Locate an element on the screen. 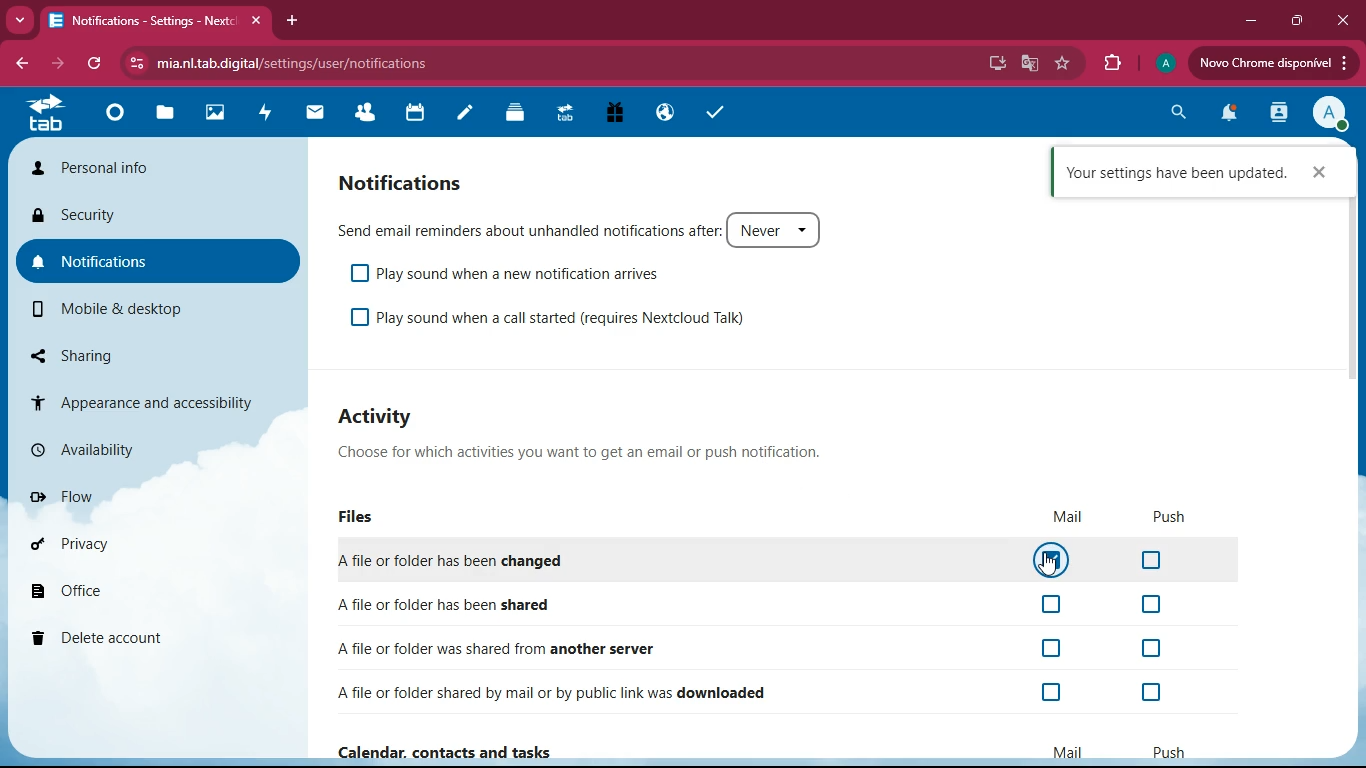  activity is located at coordinates (1281, 112).